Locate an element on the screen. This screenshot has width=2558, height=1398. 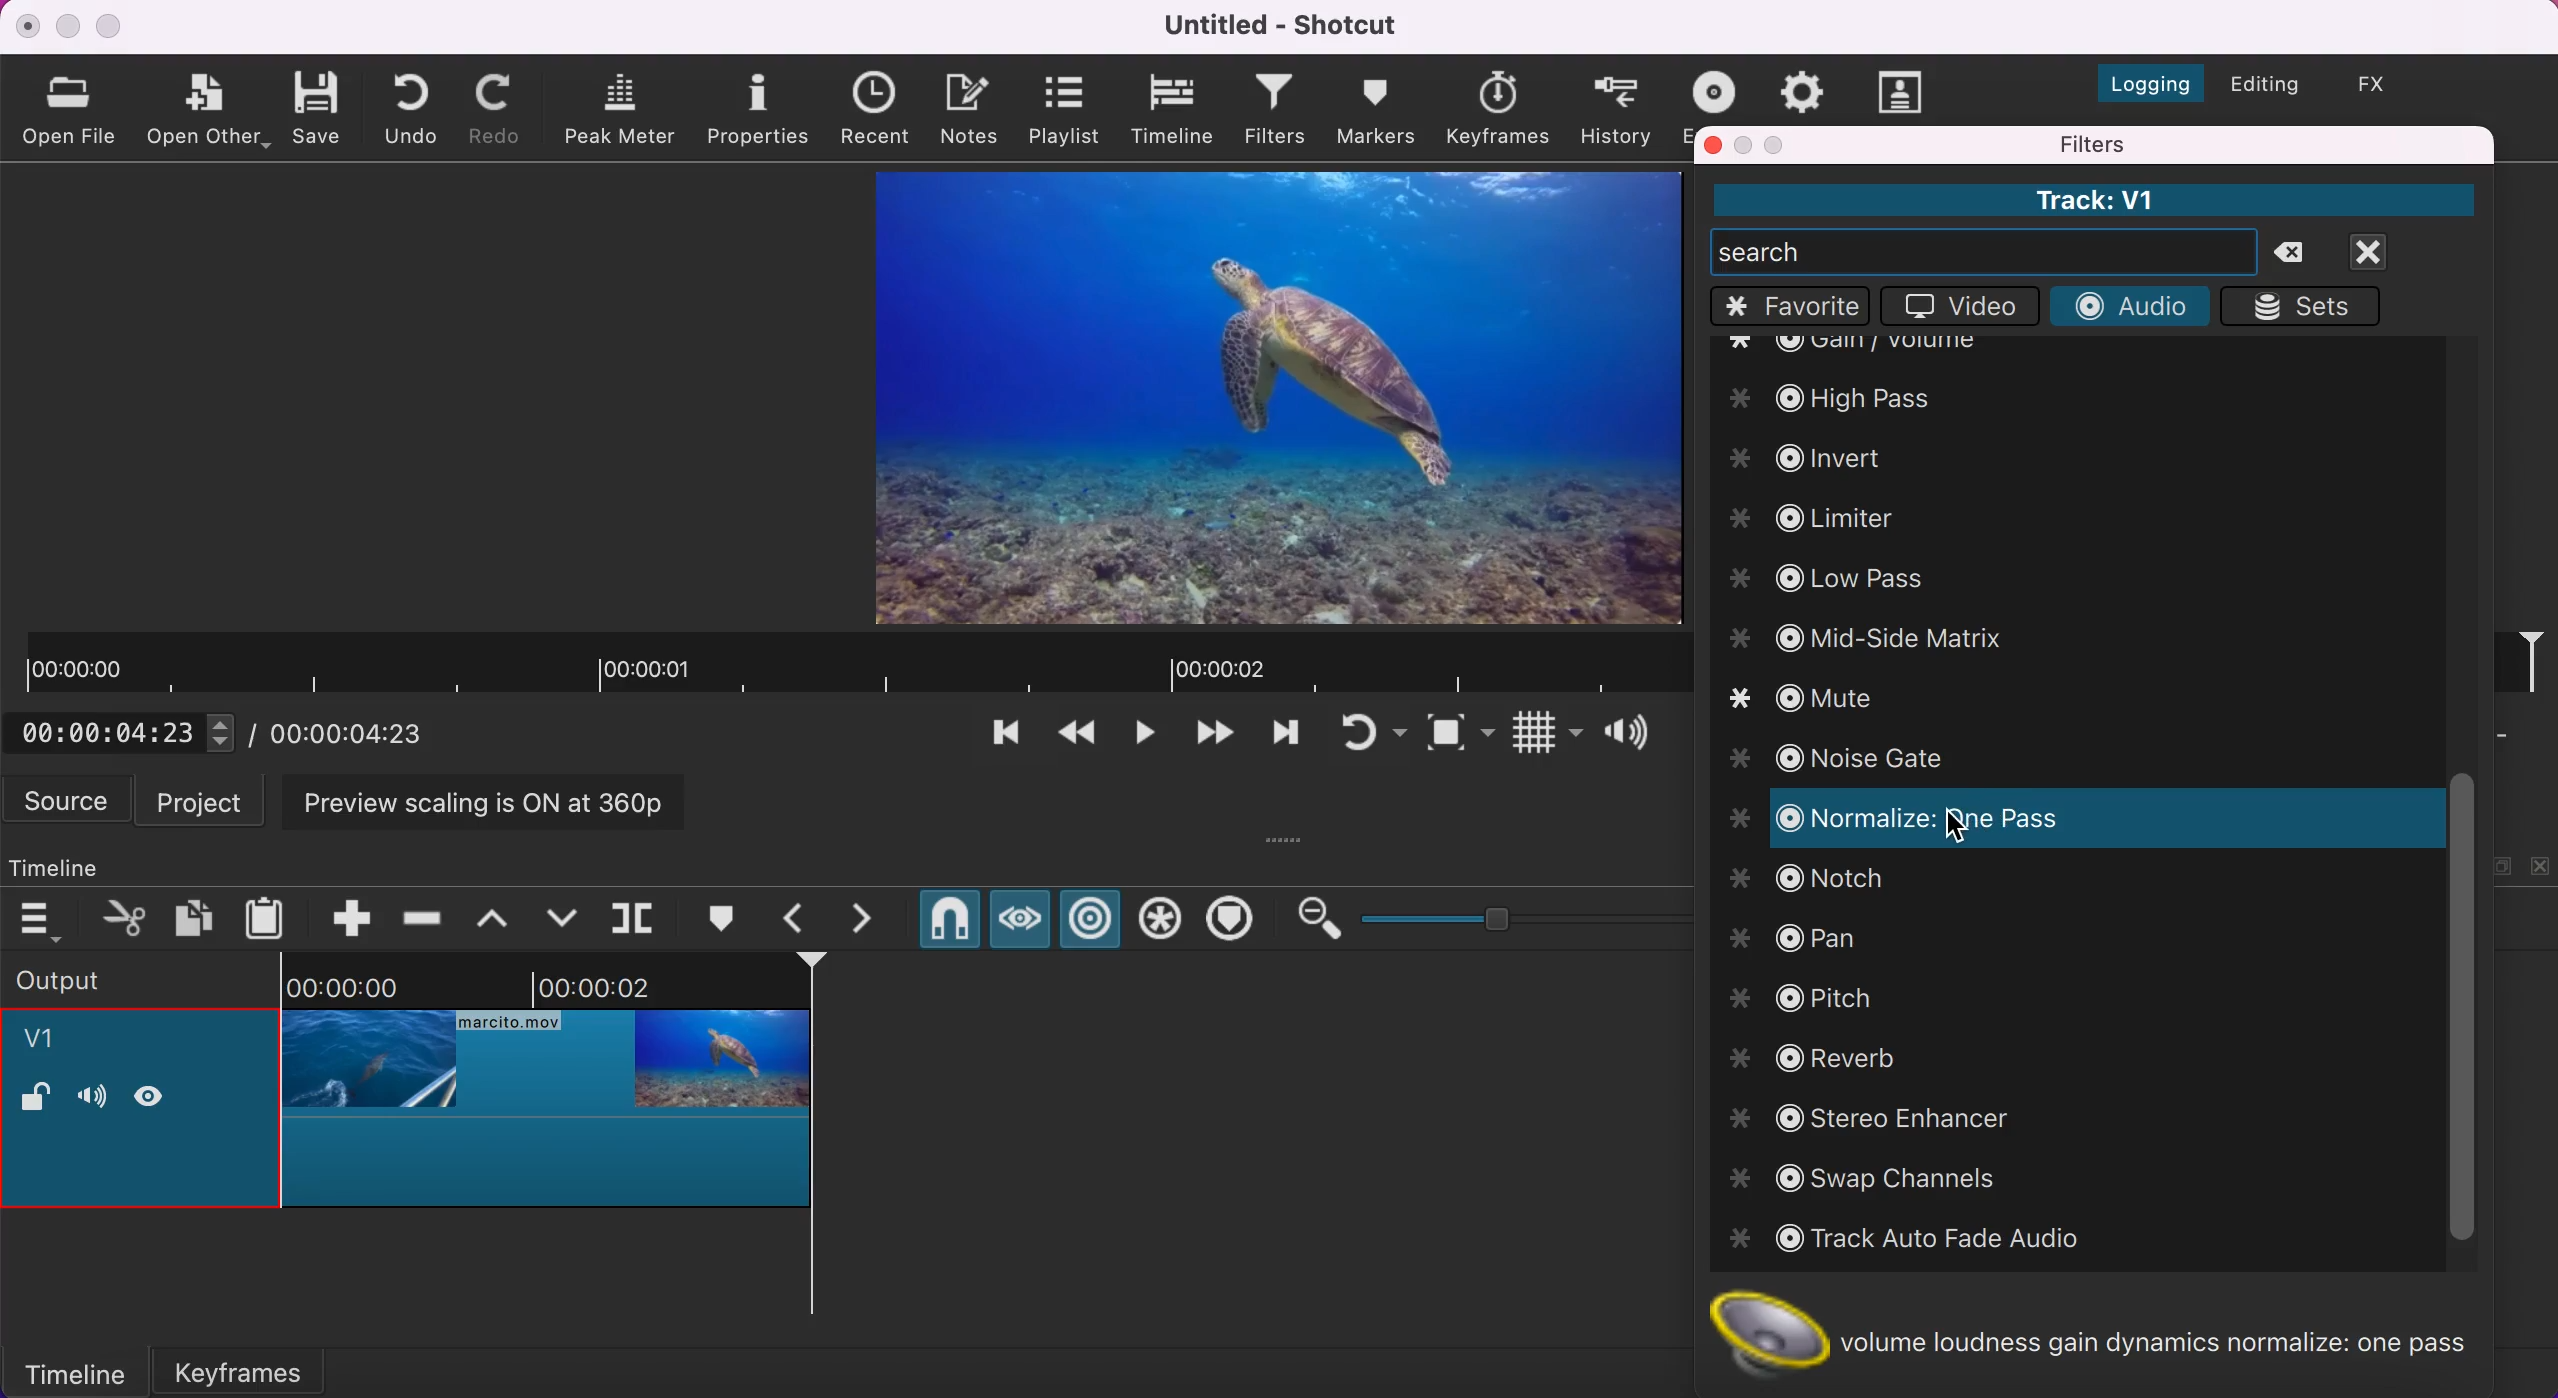
skip to the next point is located at coordinates (1212, 738).